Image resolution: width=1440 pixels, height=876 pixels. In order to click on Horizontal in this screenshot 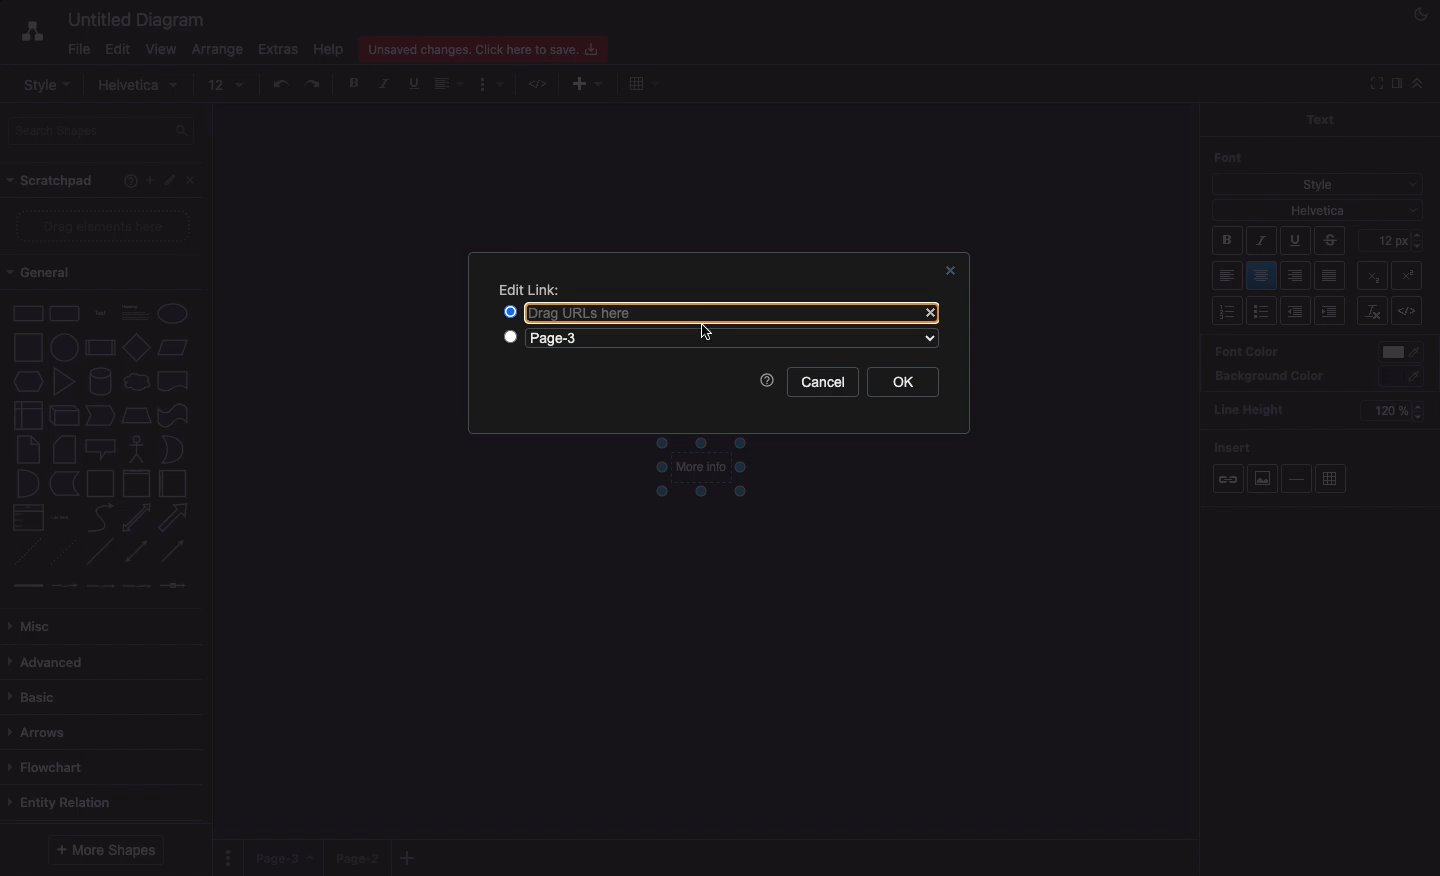, I will do `click(1299, 478)`.